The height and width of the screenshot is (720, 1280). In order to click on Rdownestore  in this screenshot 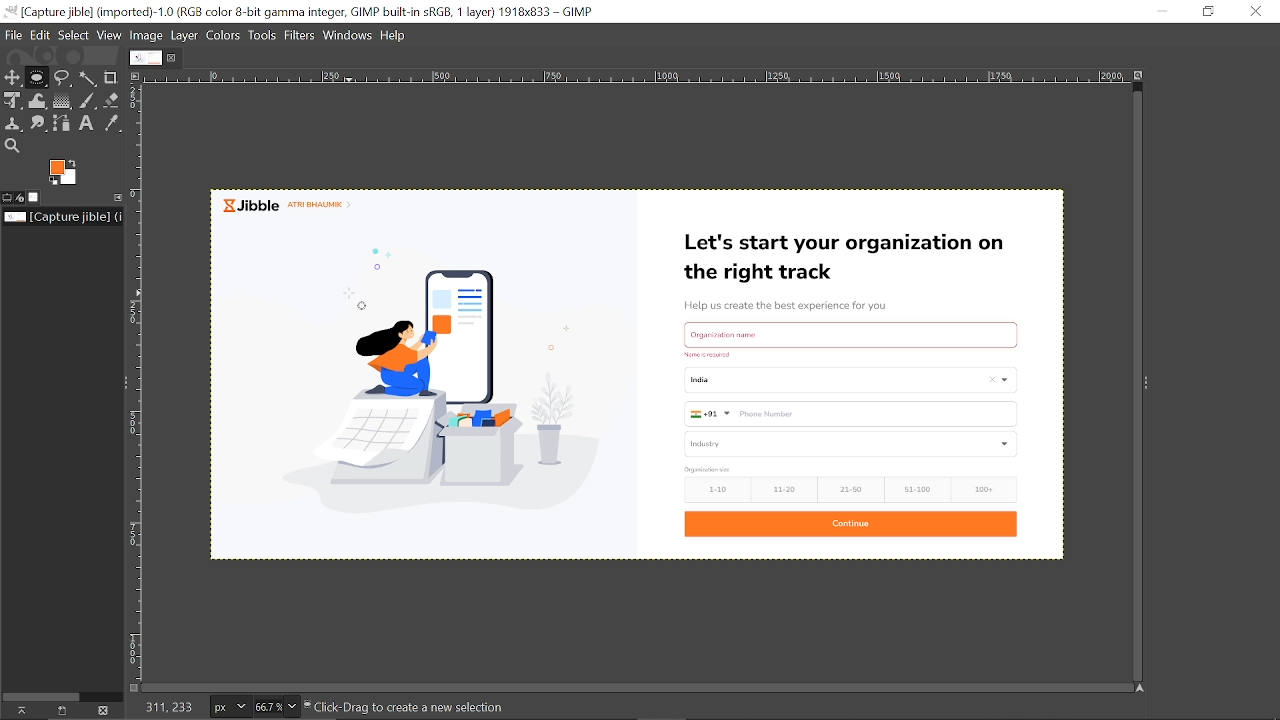, I will do `click(1210, 11)`.